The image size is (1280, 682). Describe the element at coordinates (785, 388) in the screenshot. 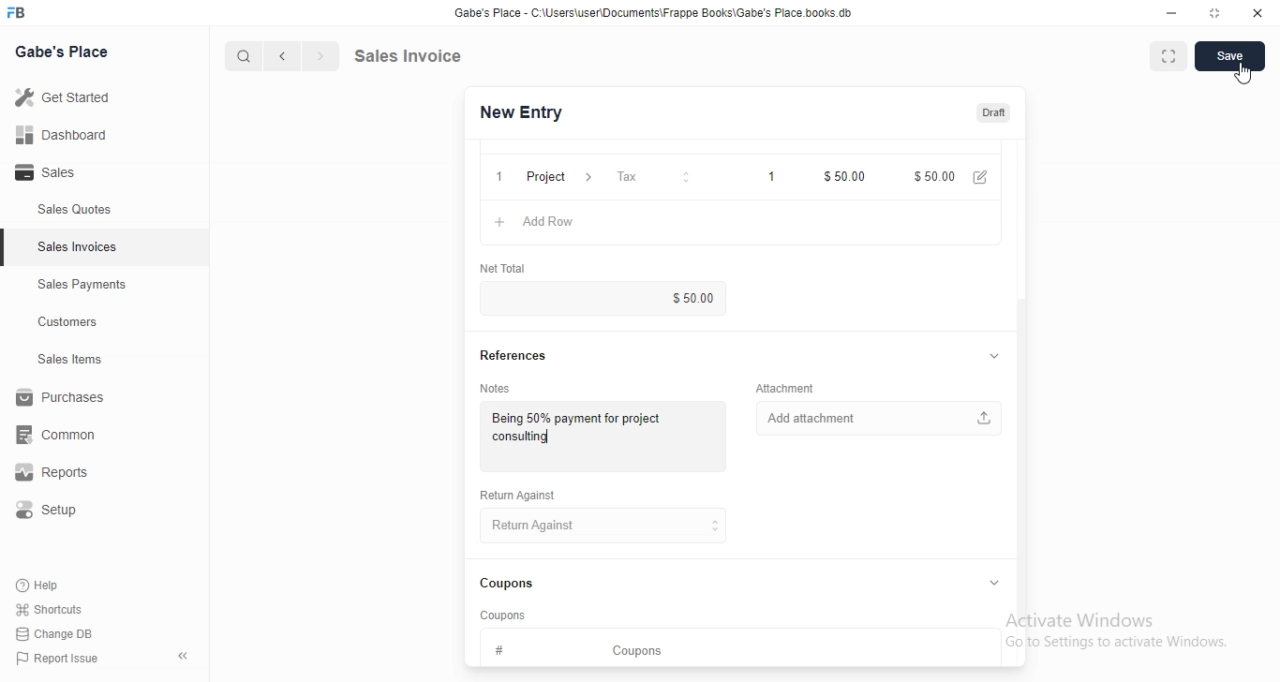

I see `‘Attachment` at that location.